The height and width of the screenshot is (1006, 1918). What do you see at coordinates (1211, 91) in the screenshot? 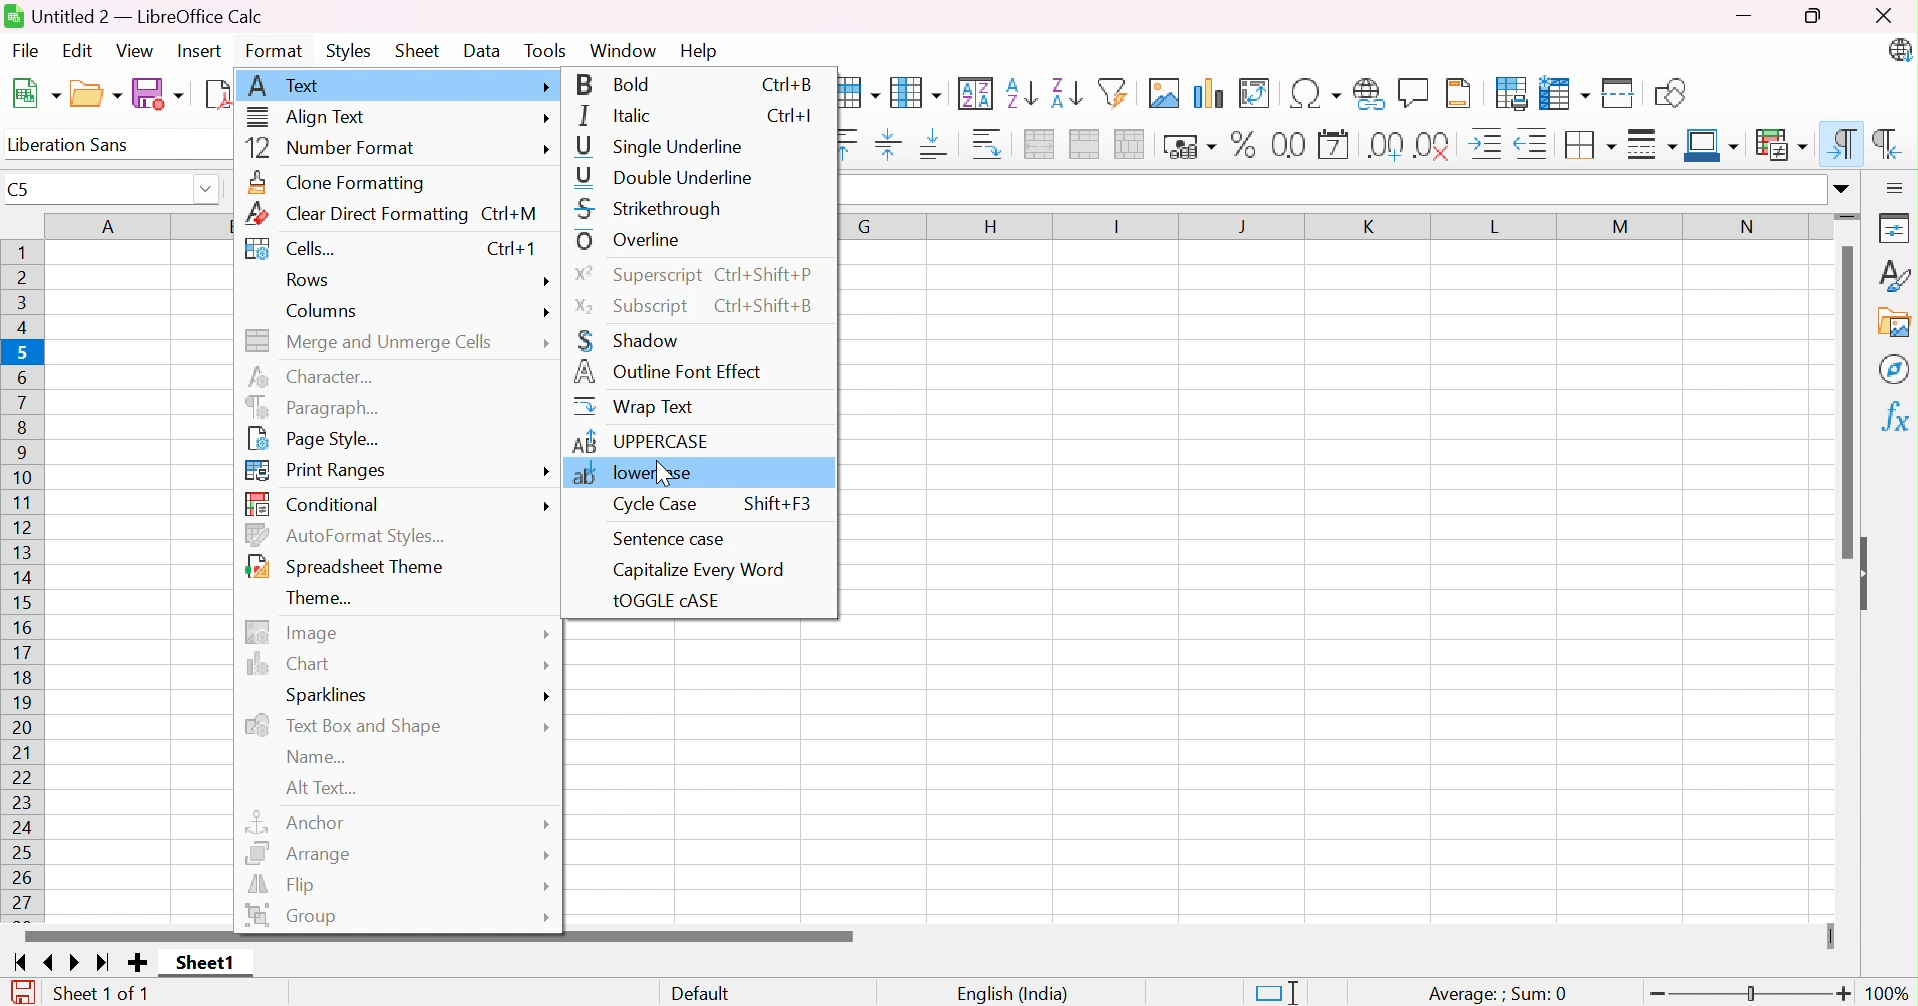
I see `Insert Chart` at bounding box center [1211, 91].